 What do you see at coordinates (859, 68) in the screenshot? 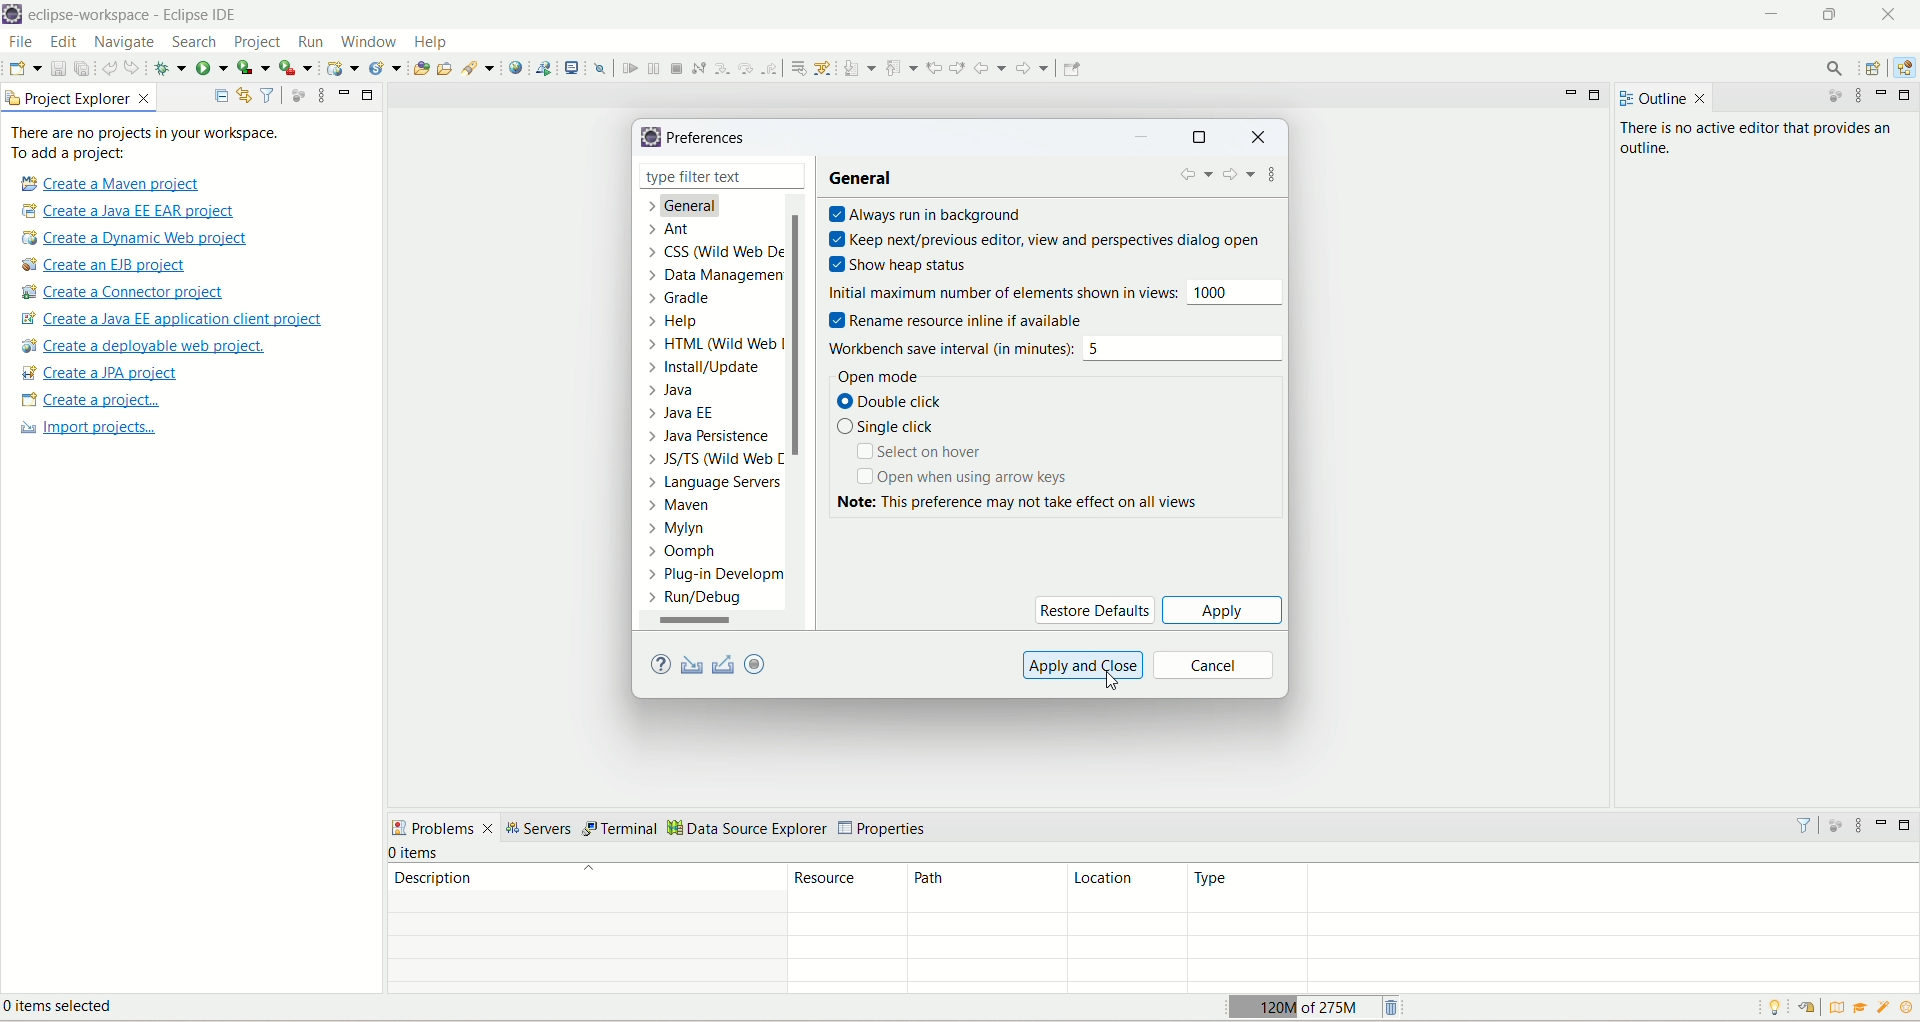
I see `next annotation` at bounding box center [859, 68].